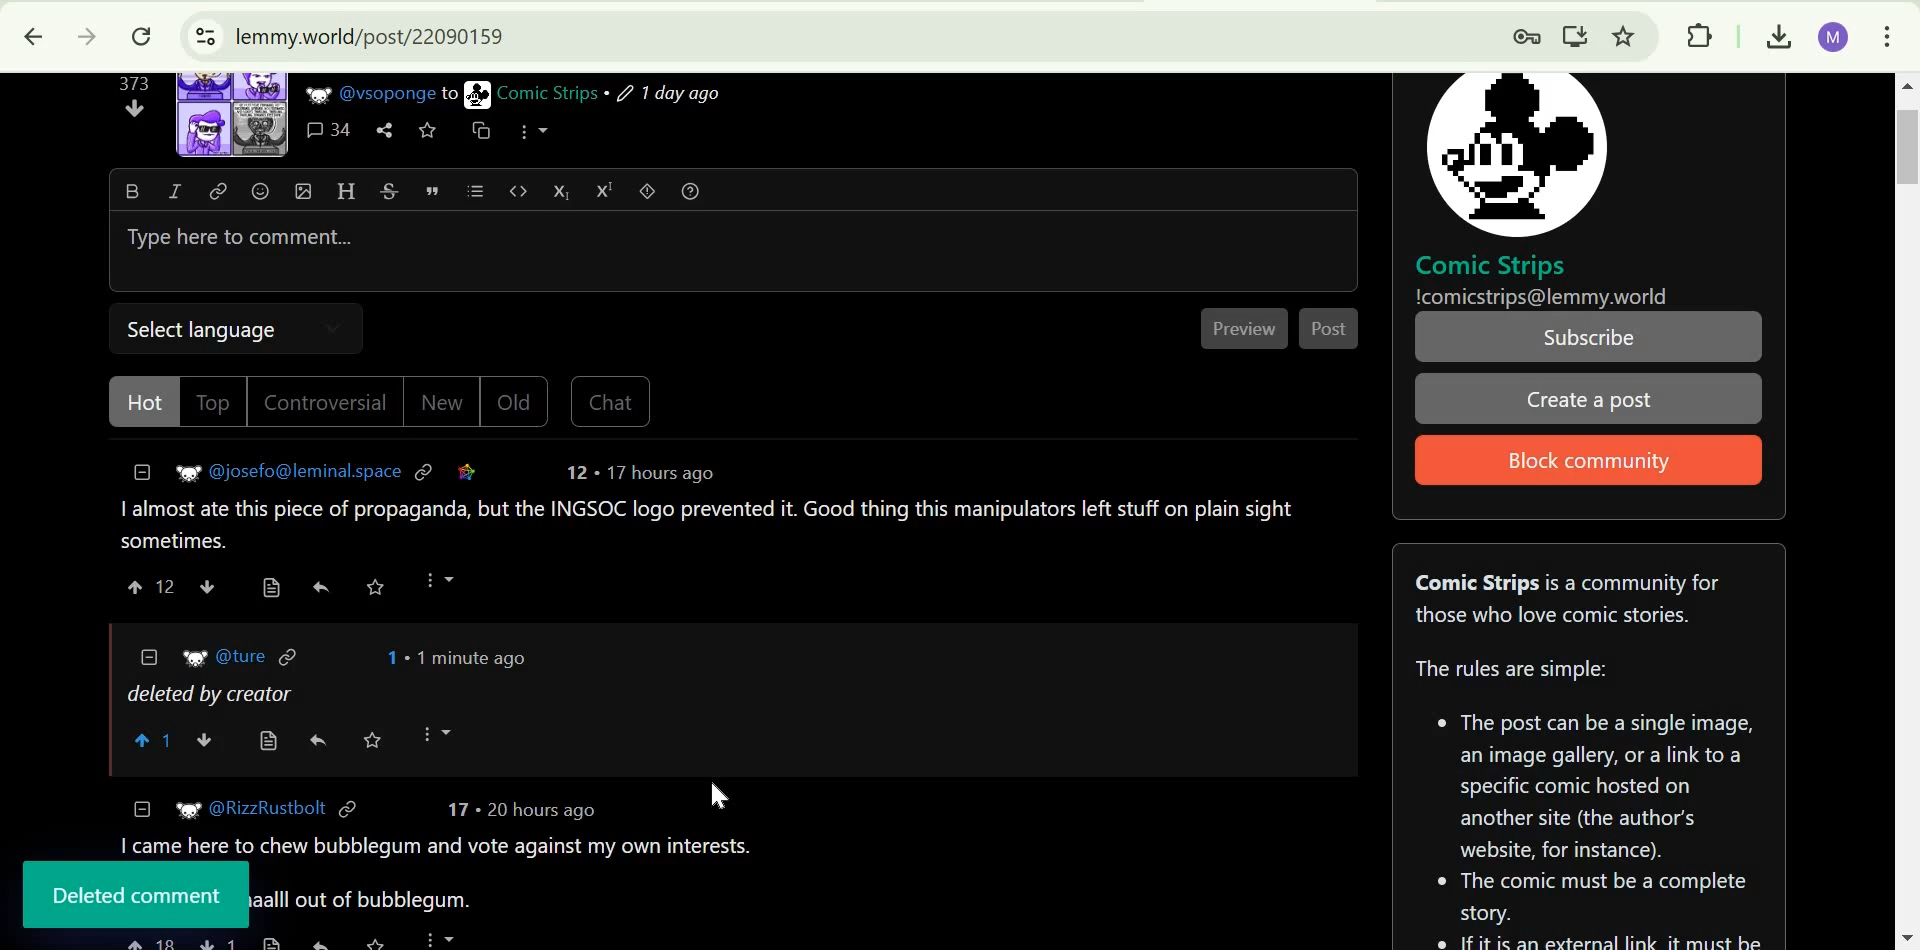  Describe the element at coordinates (368, 901) in the screenshot. I see `posts` at that location.